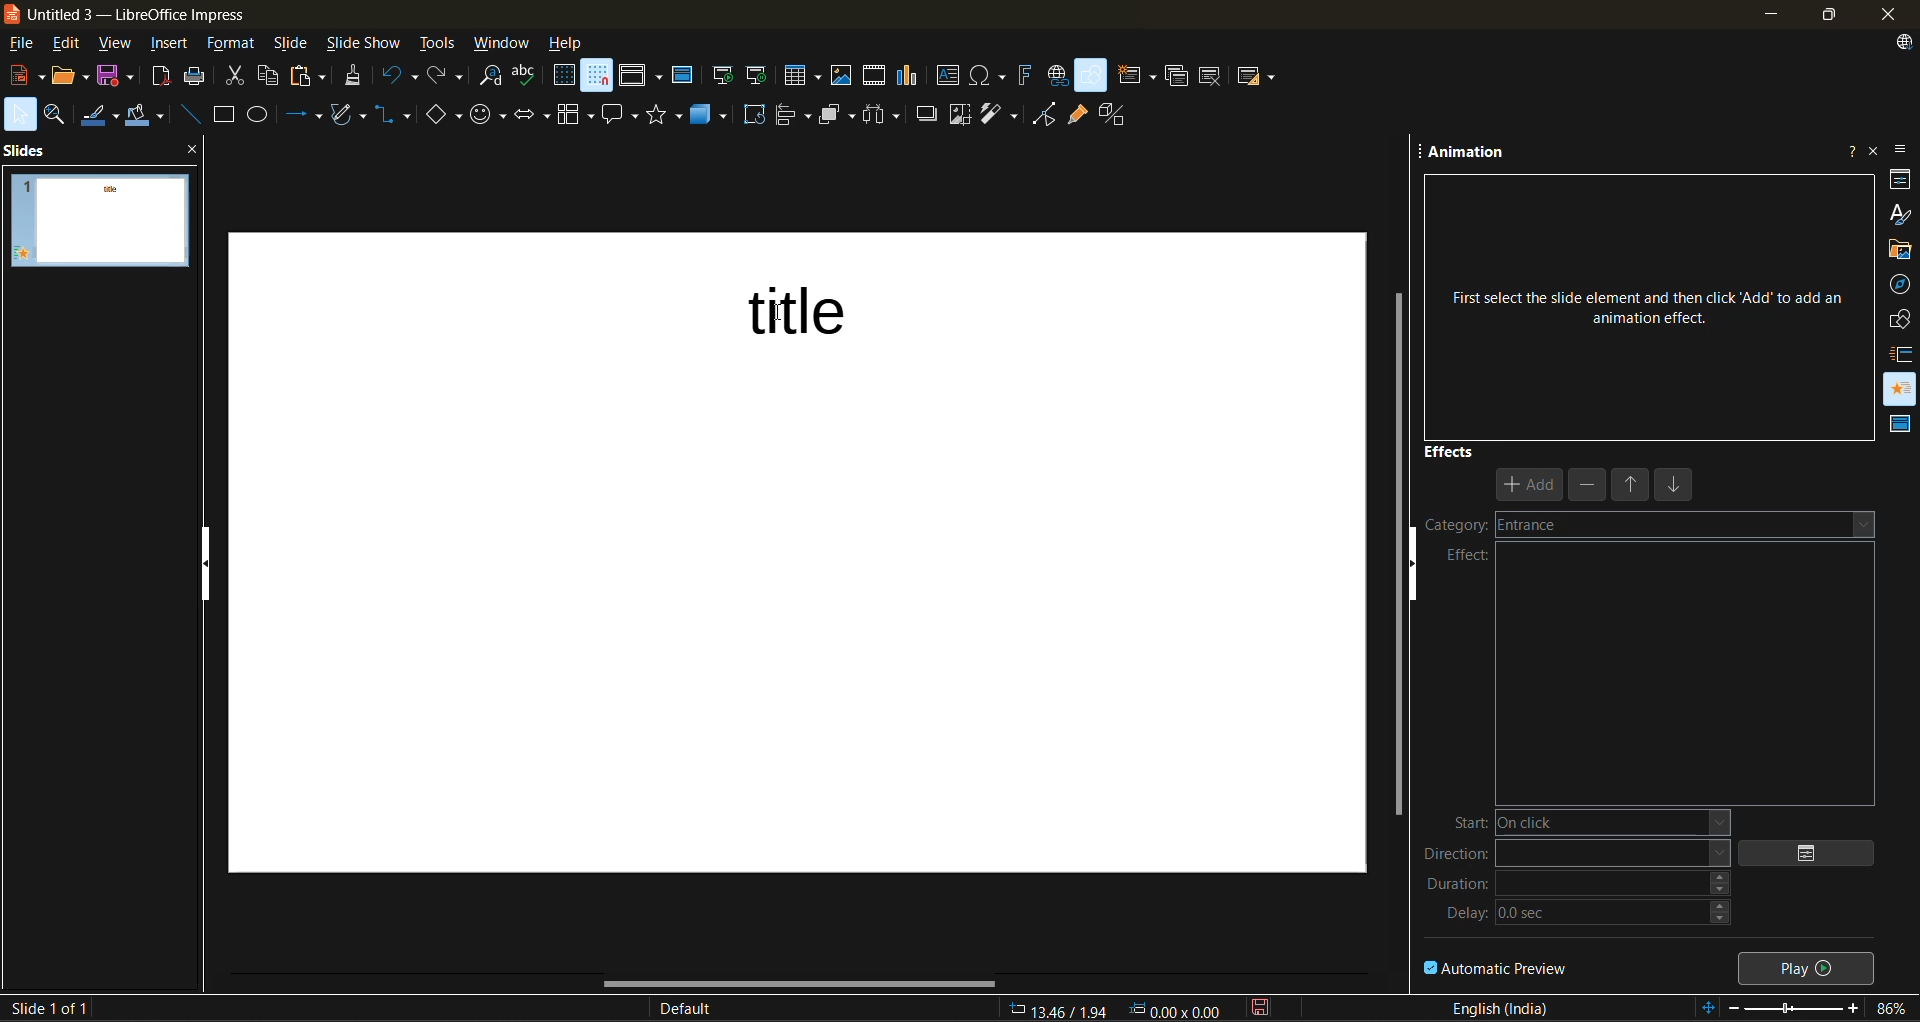 Image resolution: width=1920 pixels, height=1022 pixels. What do you see at coordinates (664, 115) in the screenshot?
I see `stars and banners` at bounding box center [664, 115].